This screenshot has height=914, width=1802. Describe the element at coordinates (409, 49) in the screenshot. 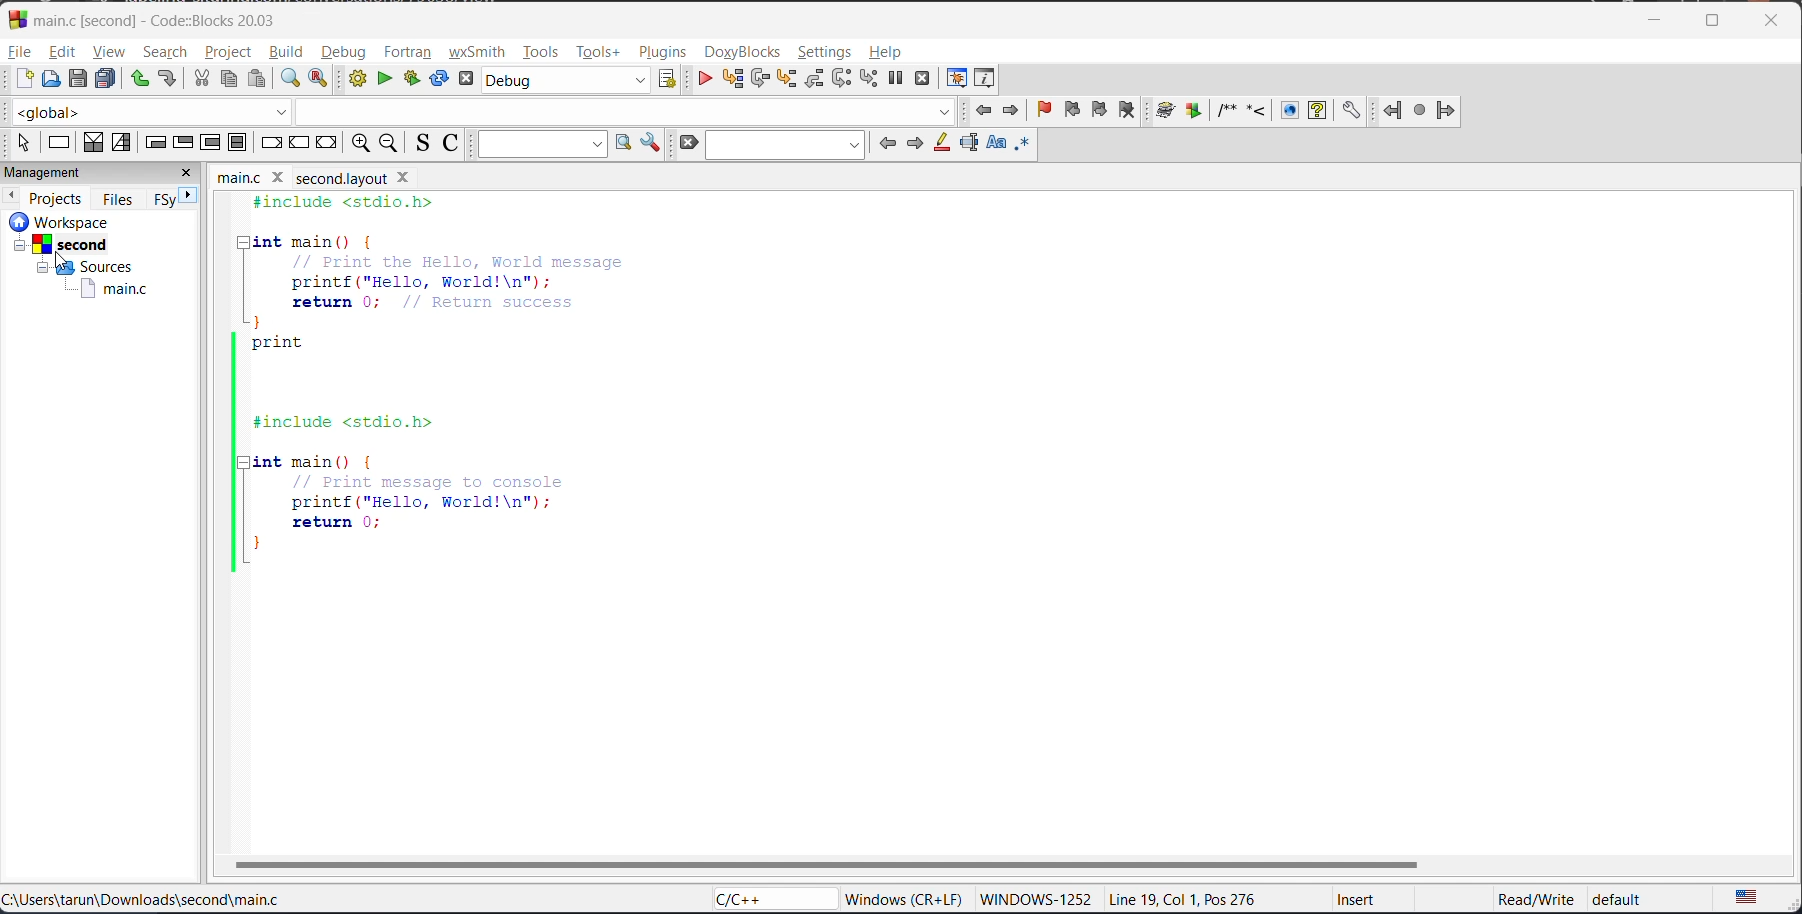

I see `fortran` at that location.